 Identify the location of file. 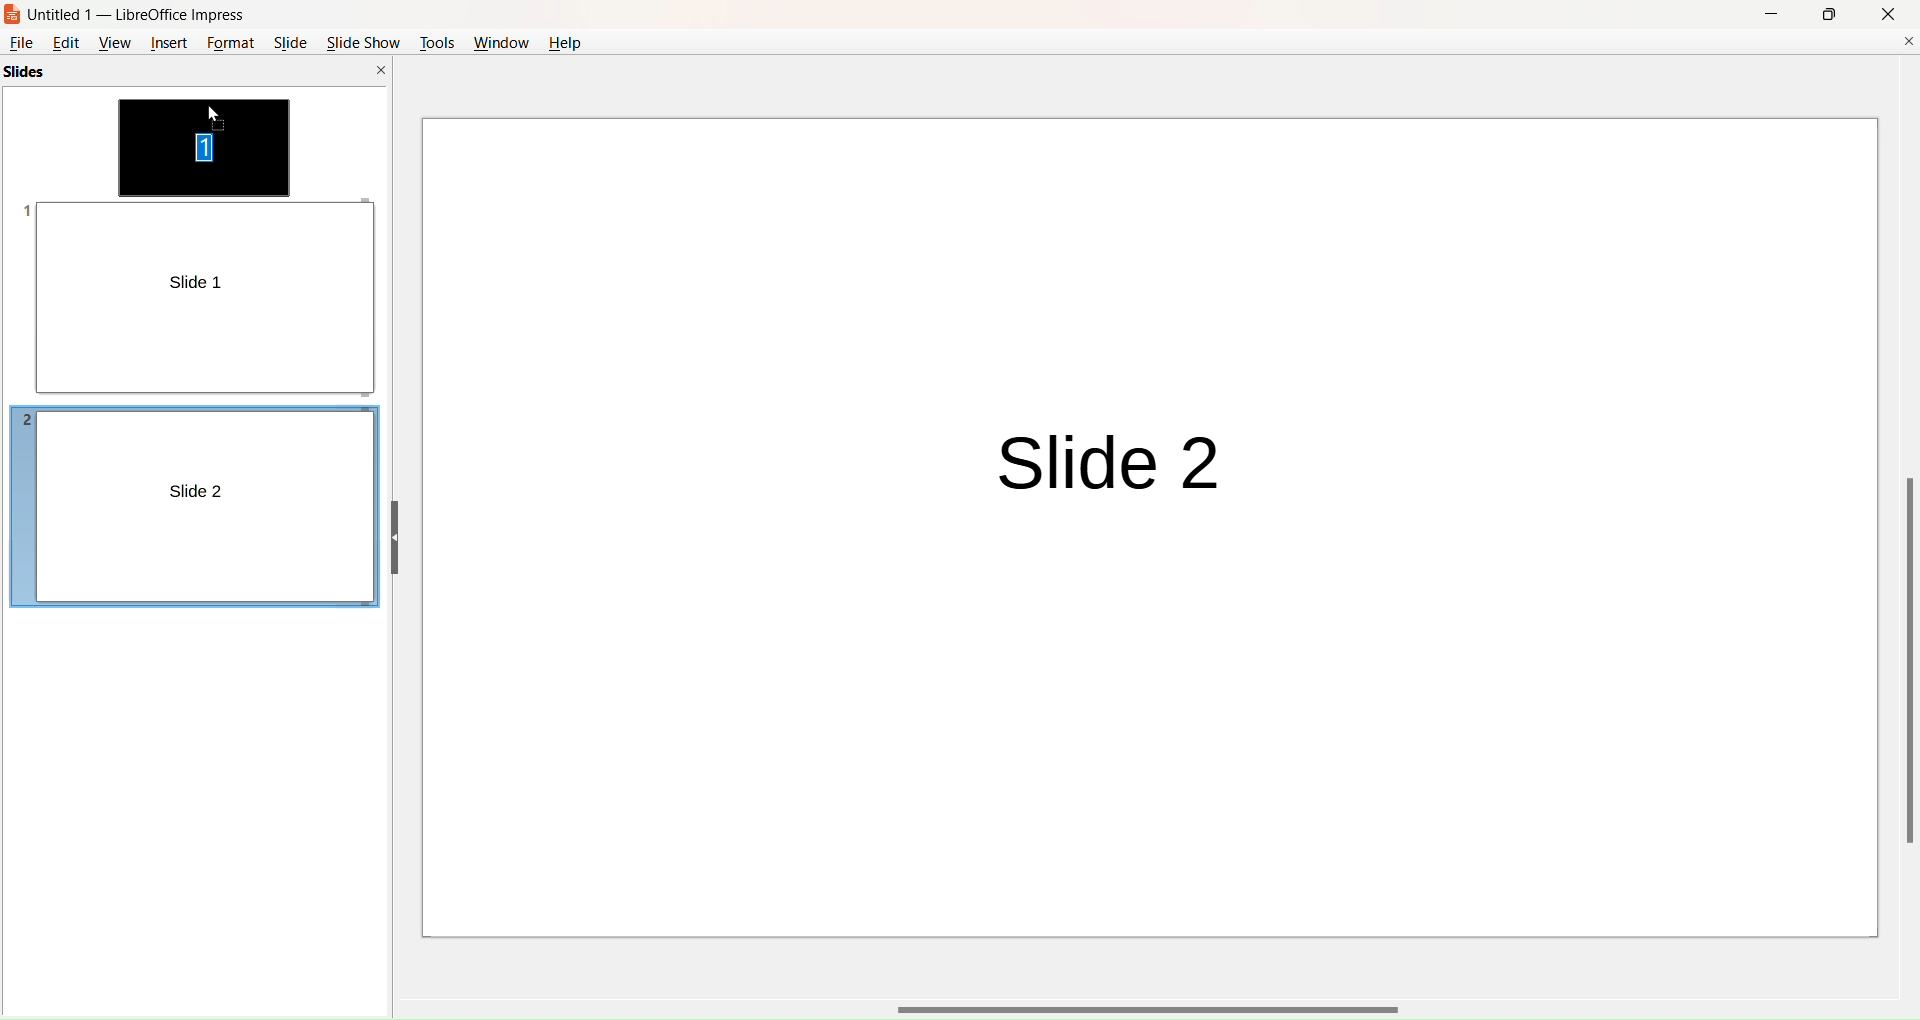
(23, 42).